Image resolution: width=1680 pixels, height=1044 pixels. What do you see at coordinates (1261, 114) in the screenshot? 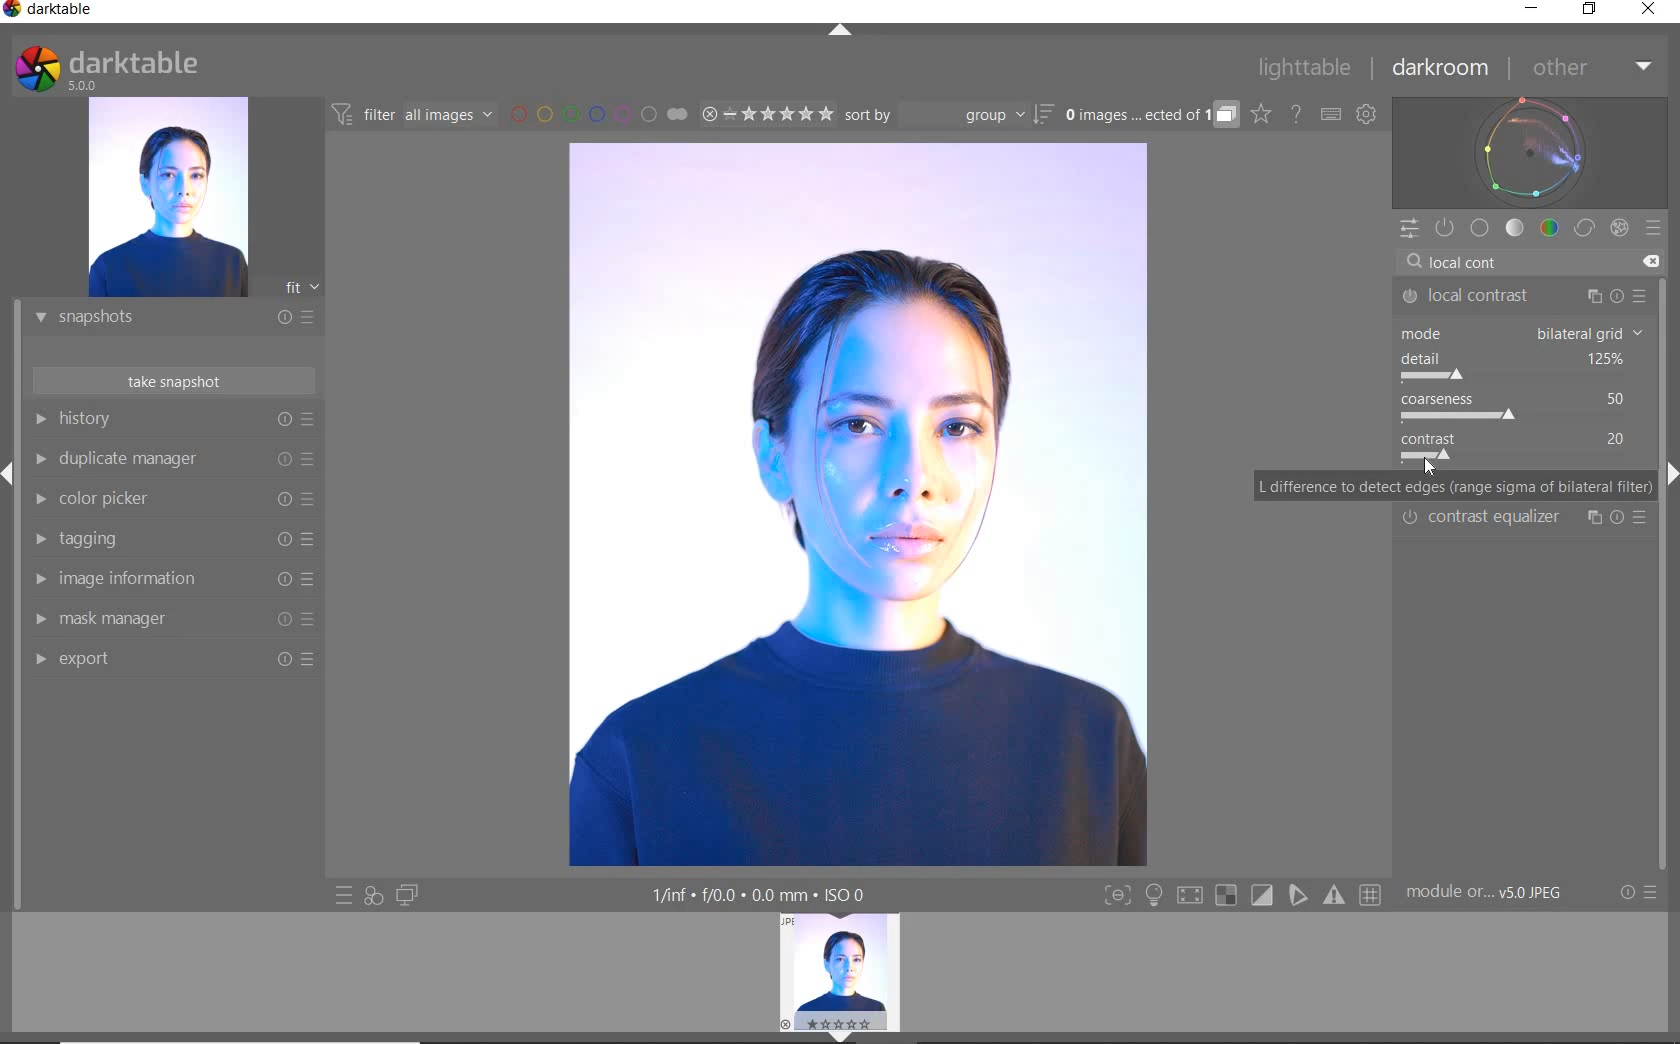
I see `CLICK TO CHANGE THE OVERLAYS SHOWN ON THUMBNAILS` at bounding box center [1261, 114].